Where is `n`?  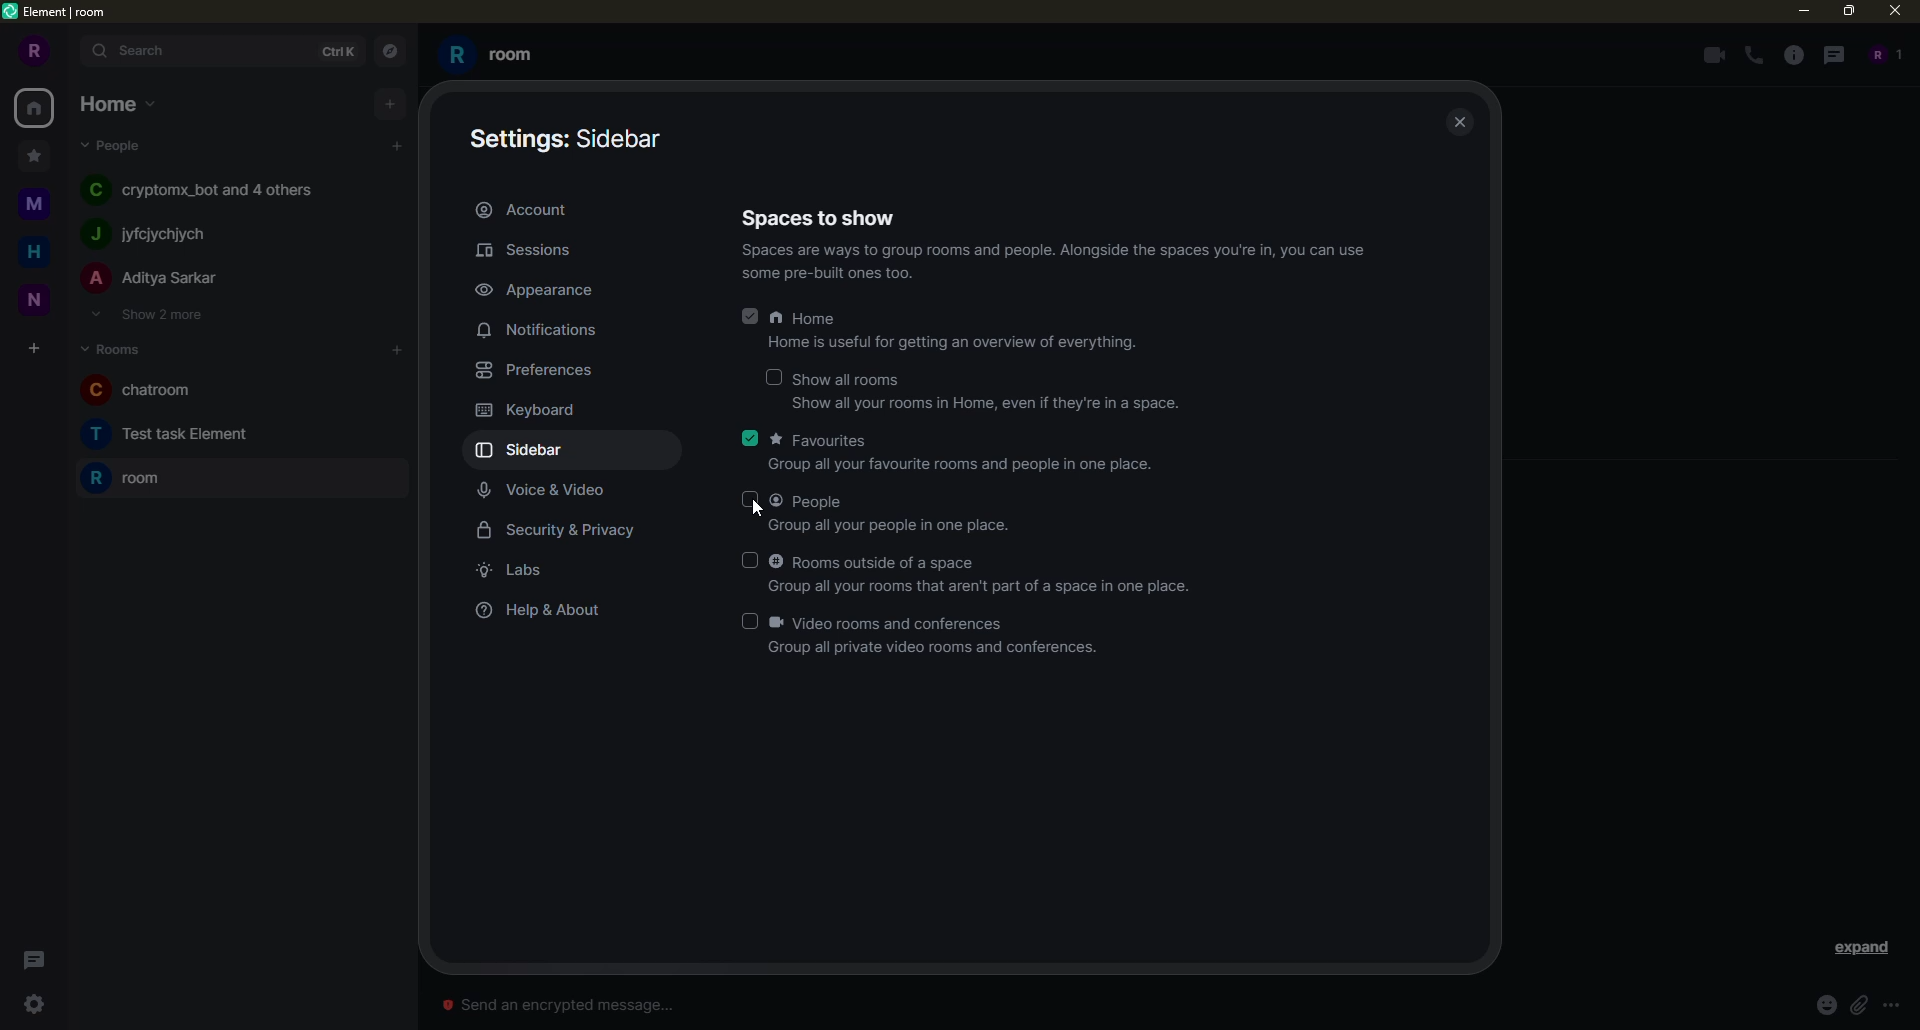 n is located at coordinates (33, 304).